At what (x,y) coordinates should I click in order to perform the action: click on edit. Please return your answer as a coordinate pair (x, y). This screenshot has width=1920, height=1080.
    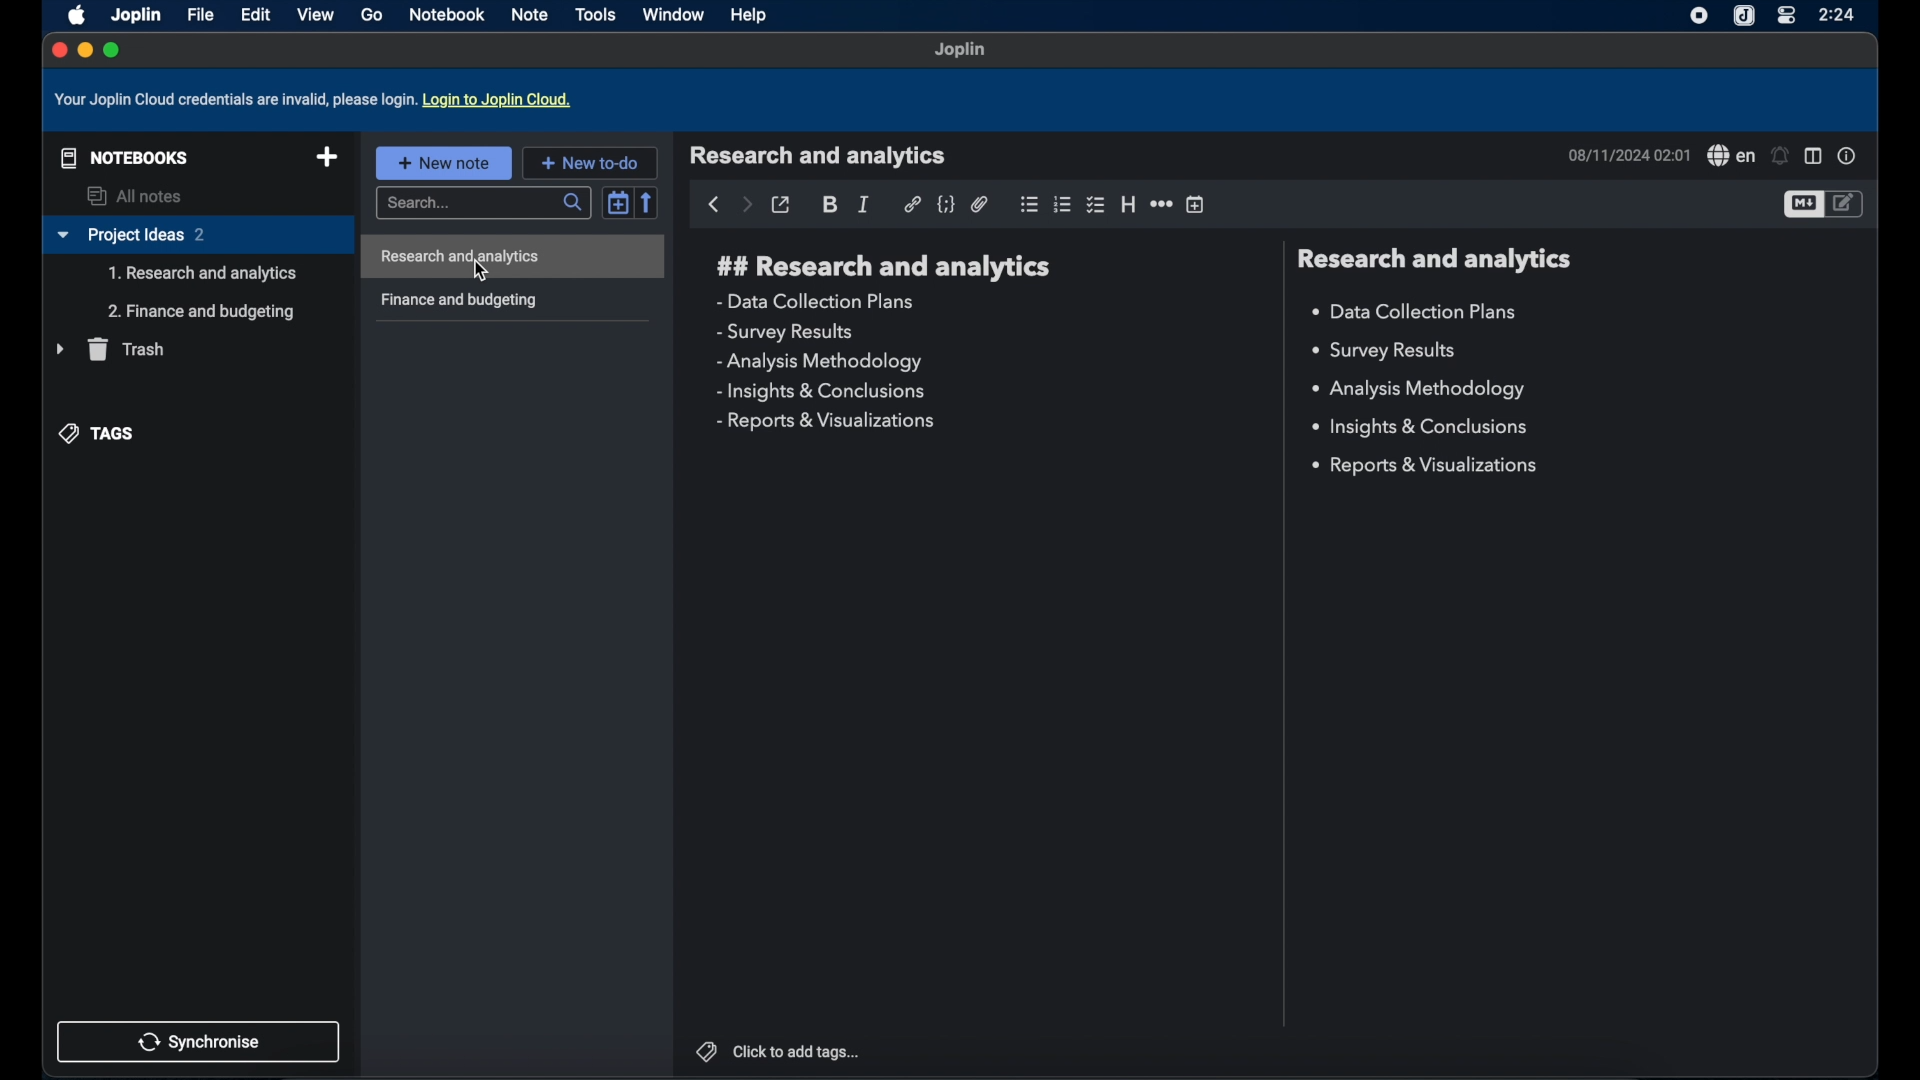
    Looking at the image, I should click on (255, 14).